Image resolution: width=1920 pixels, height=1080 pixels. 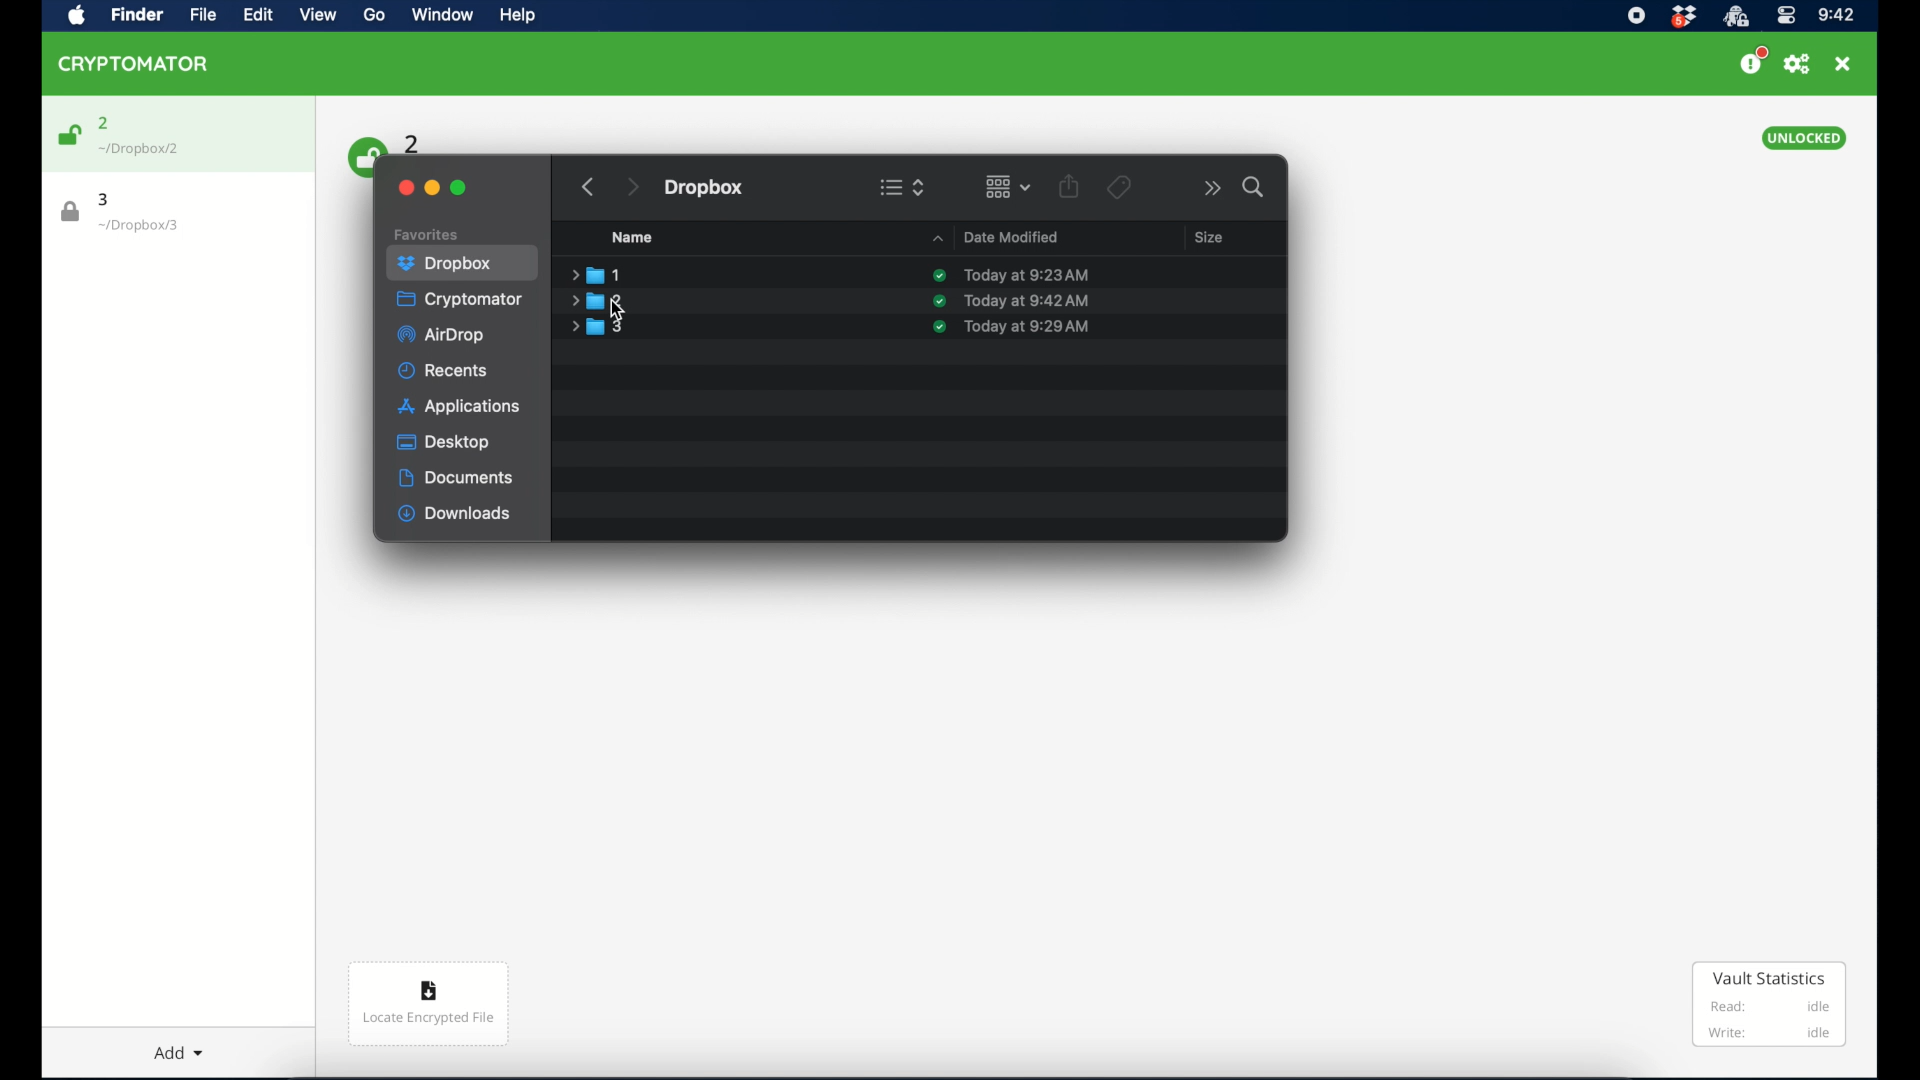 I want to click on downloads, so click(x=455, y=514).